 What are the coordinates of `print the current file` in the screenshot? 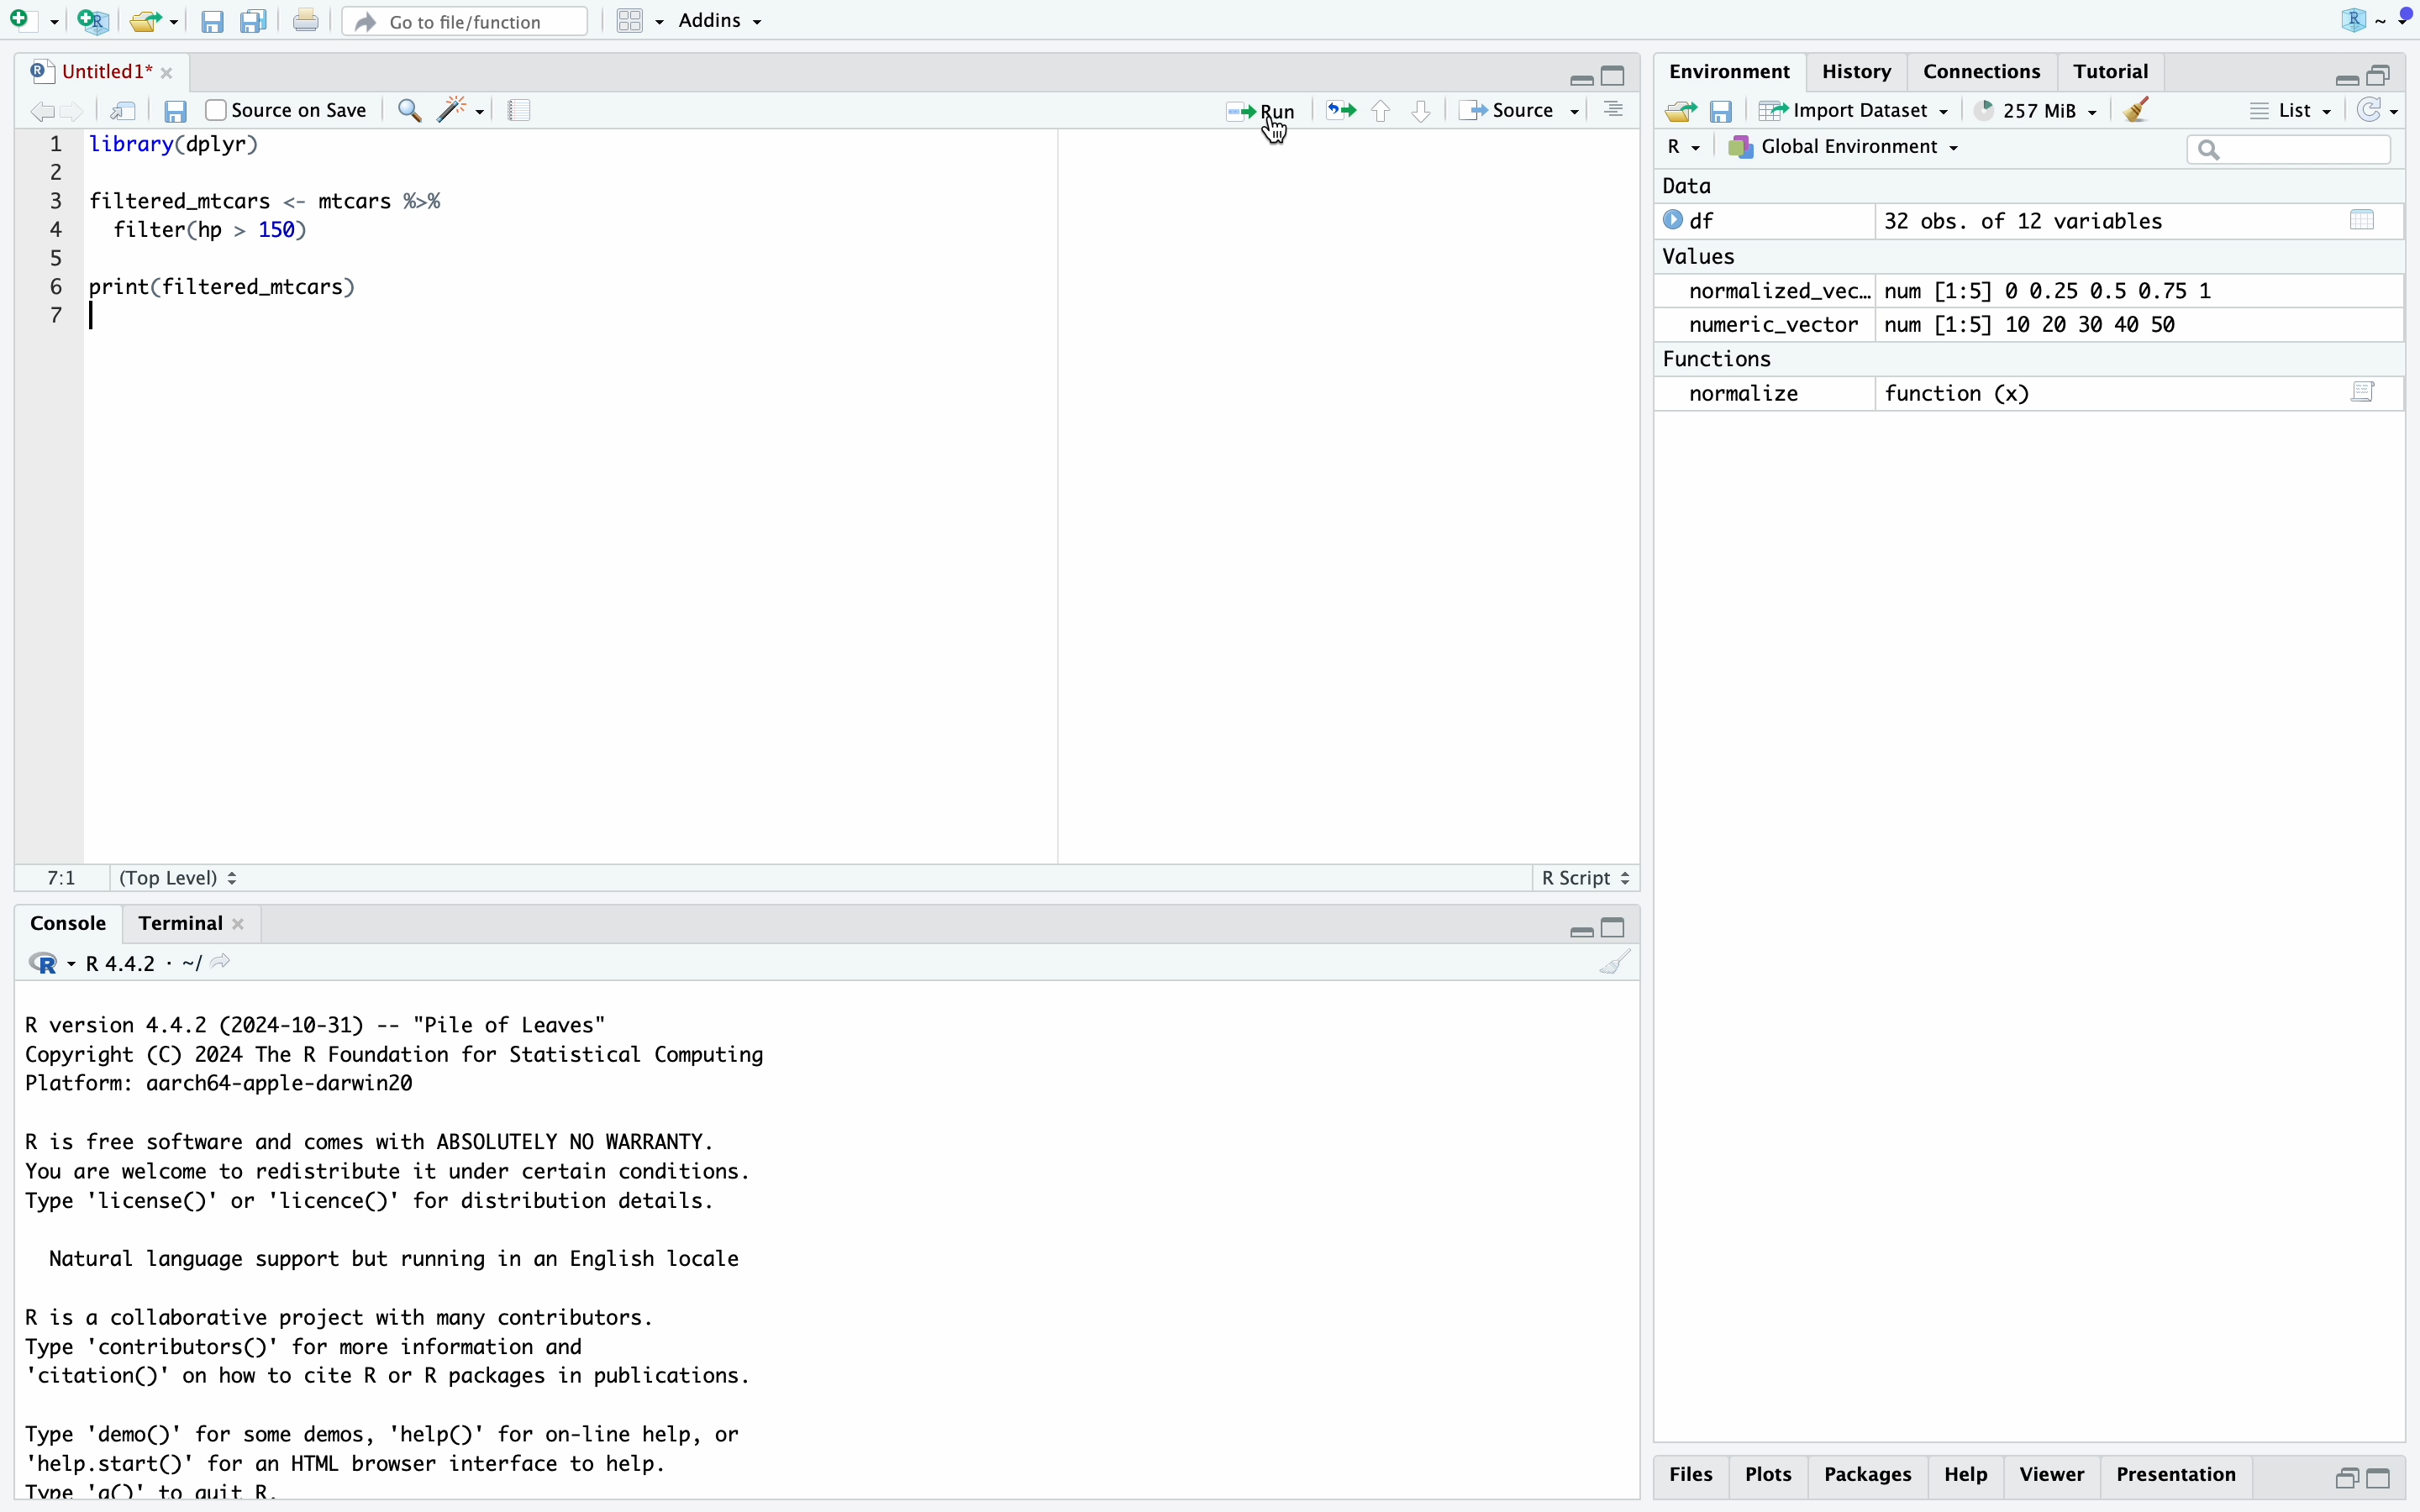 It's located at (308, 21).